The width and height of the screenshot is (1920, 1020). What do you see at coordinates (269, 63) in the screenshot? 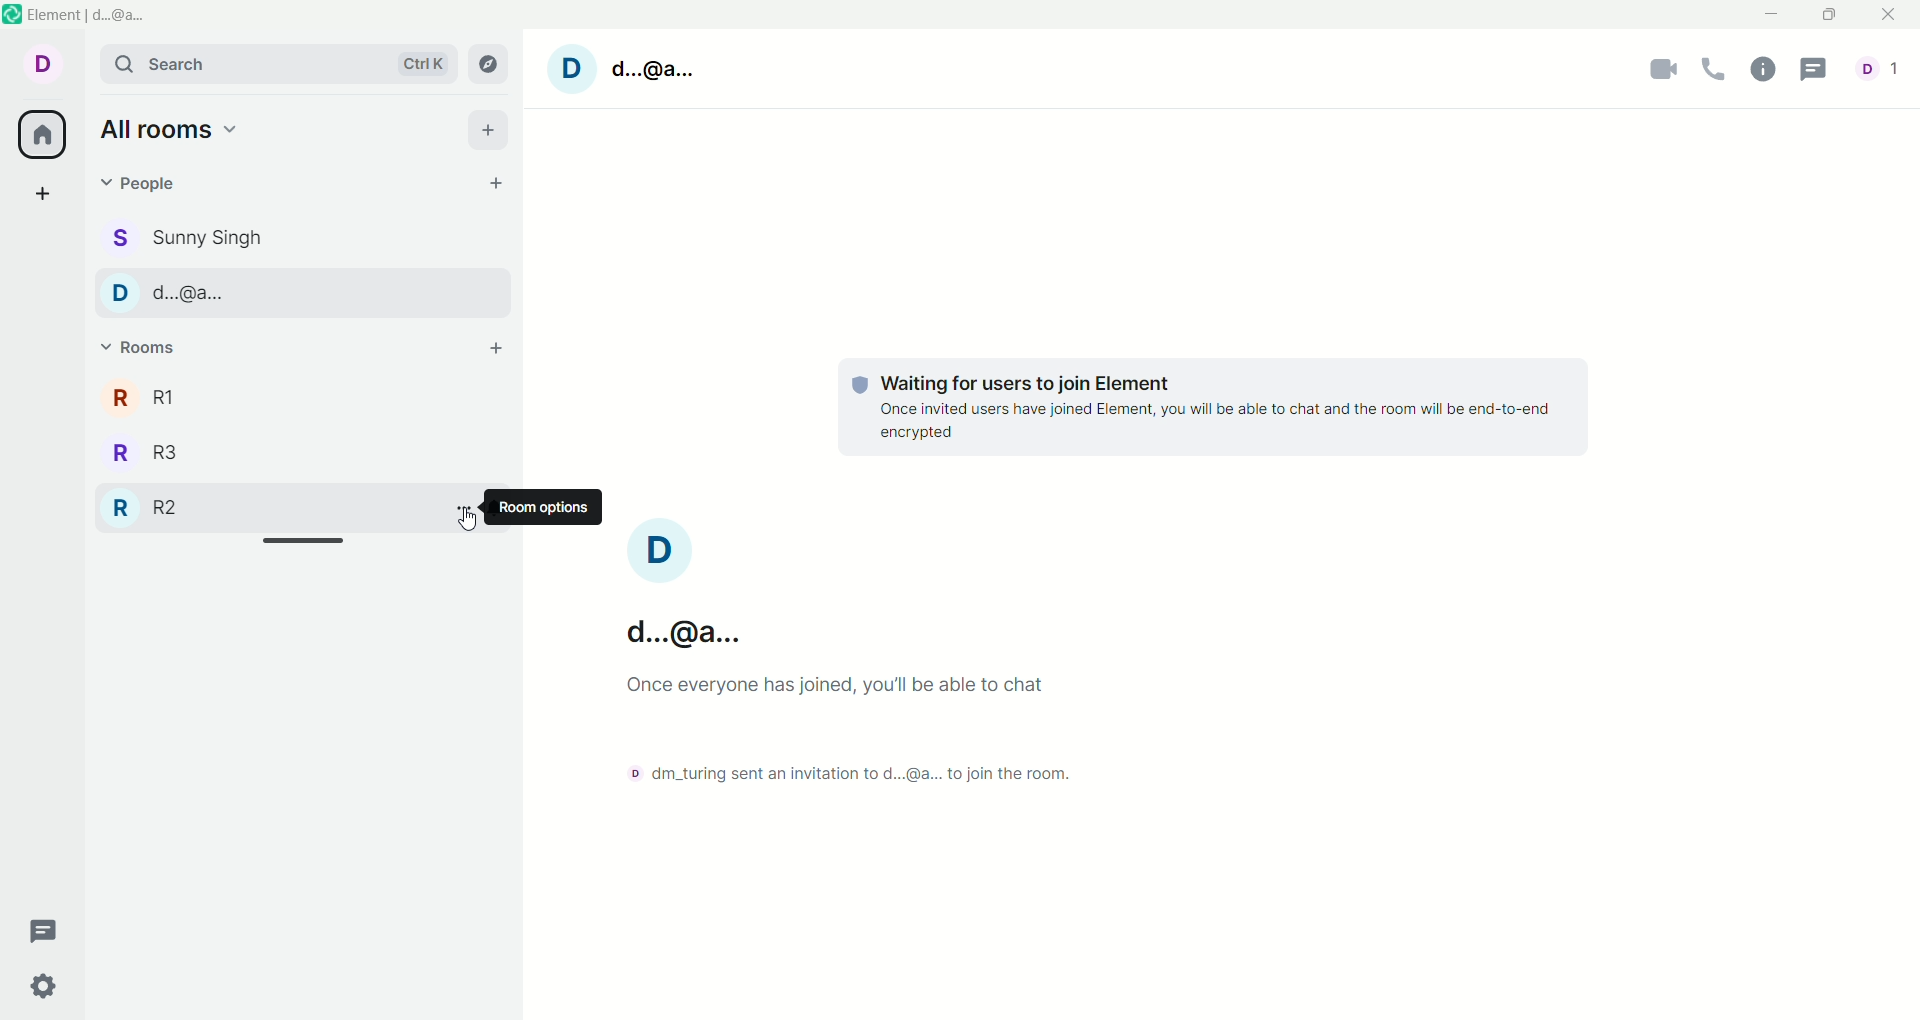
I see `search` at bounding box center [269, 63].